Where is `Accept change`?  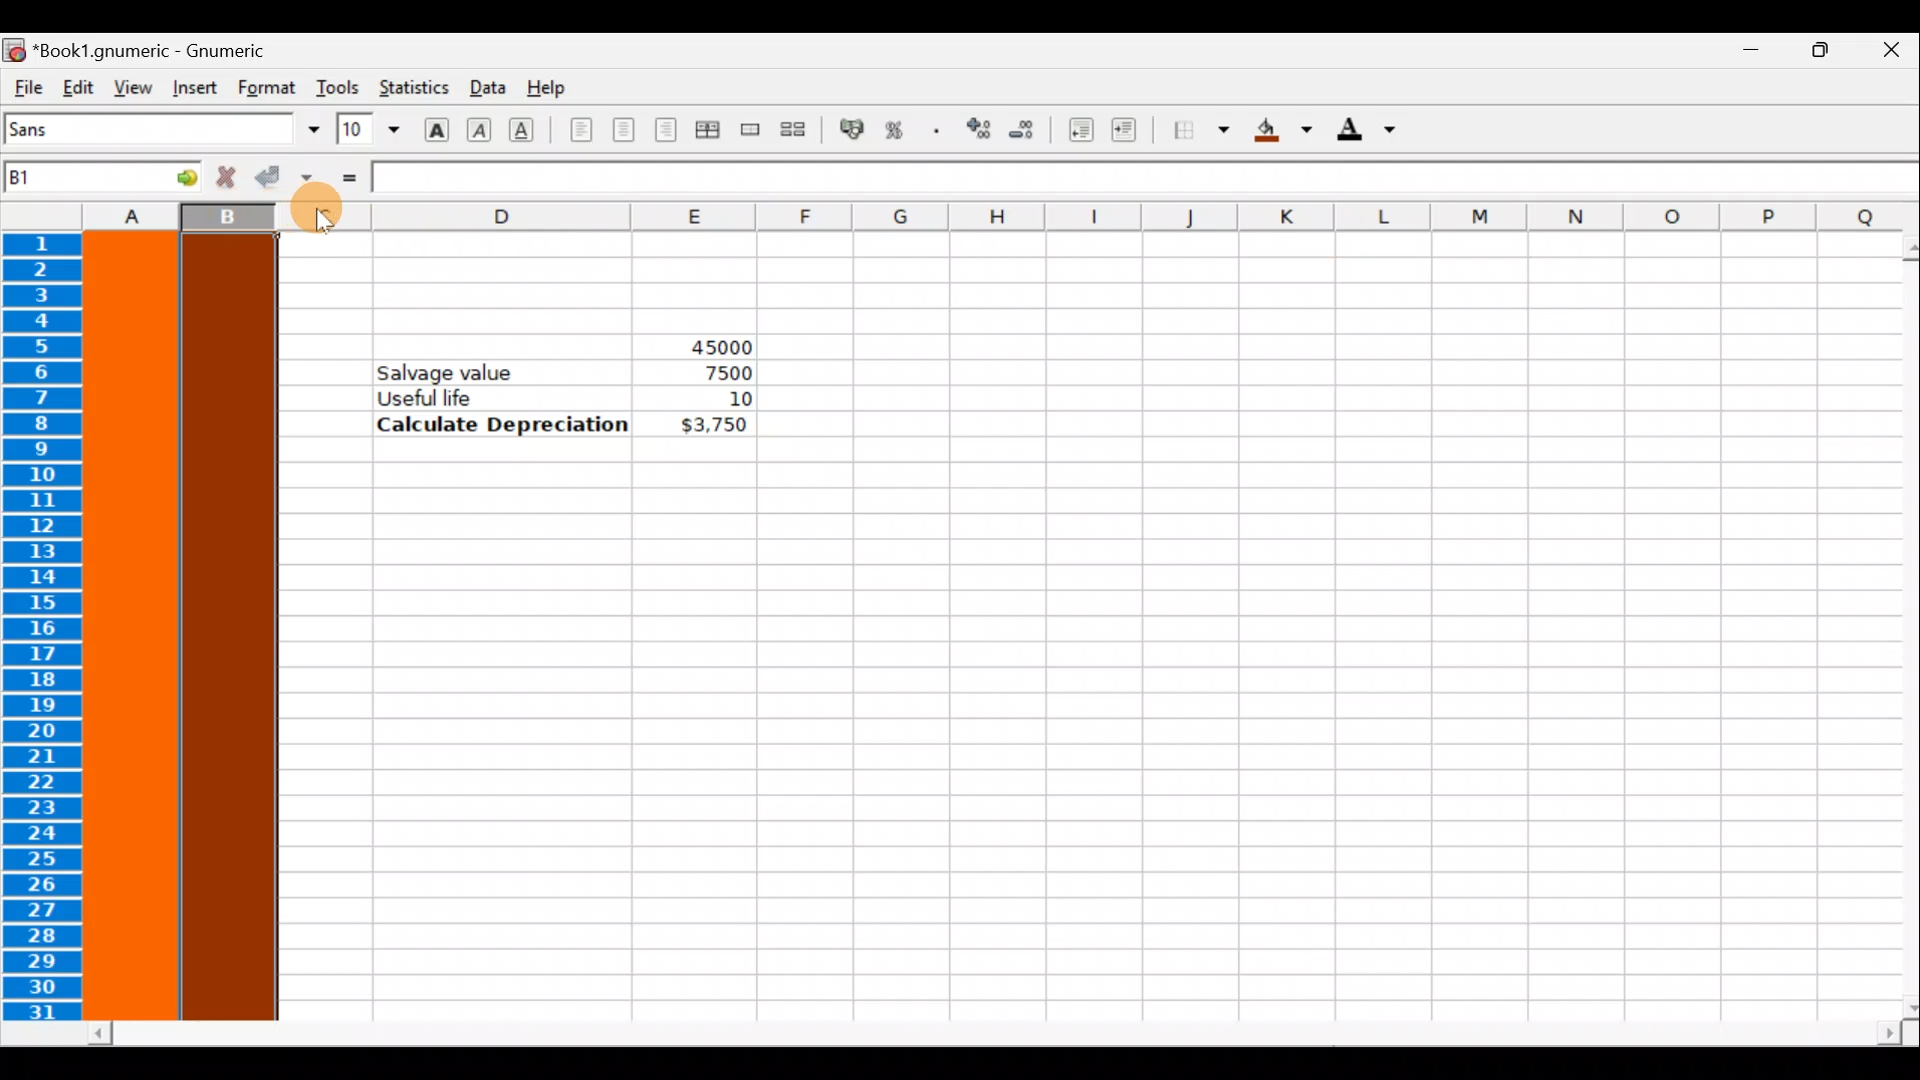
Accept change is located at coordinates (283, 178).